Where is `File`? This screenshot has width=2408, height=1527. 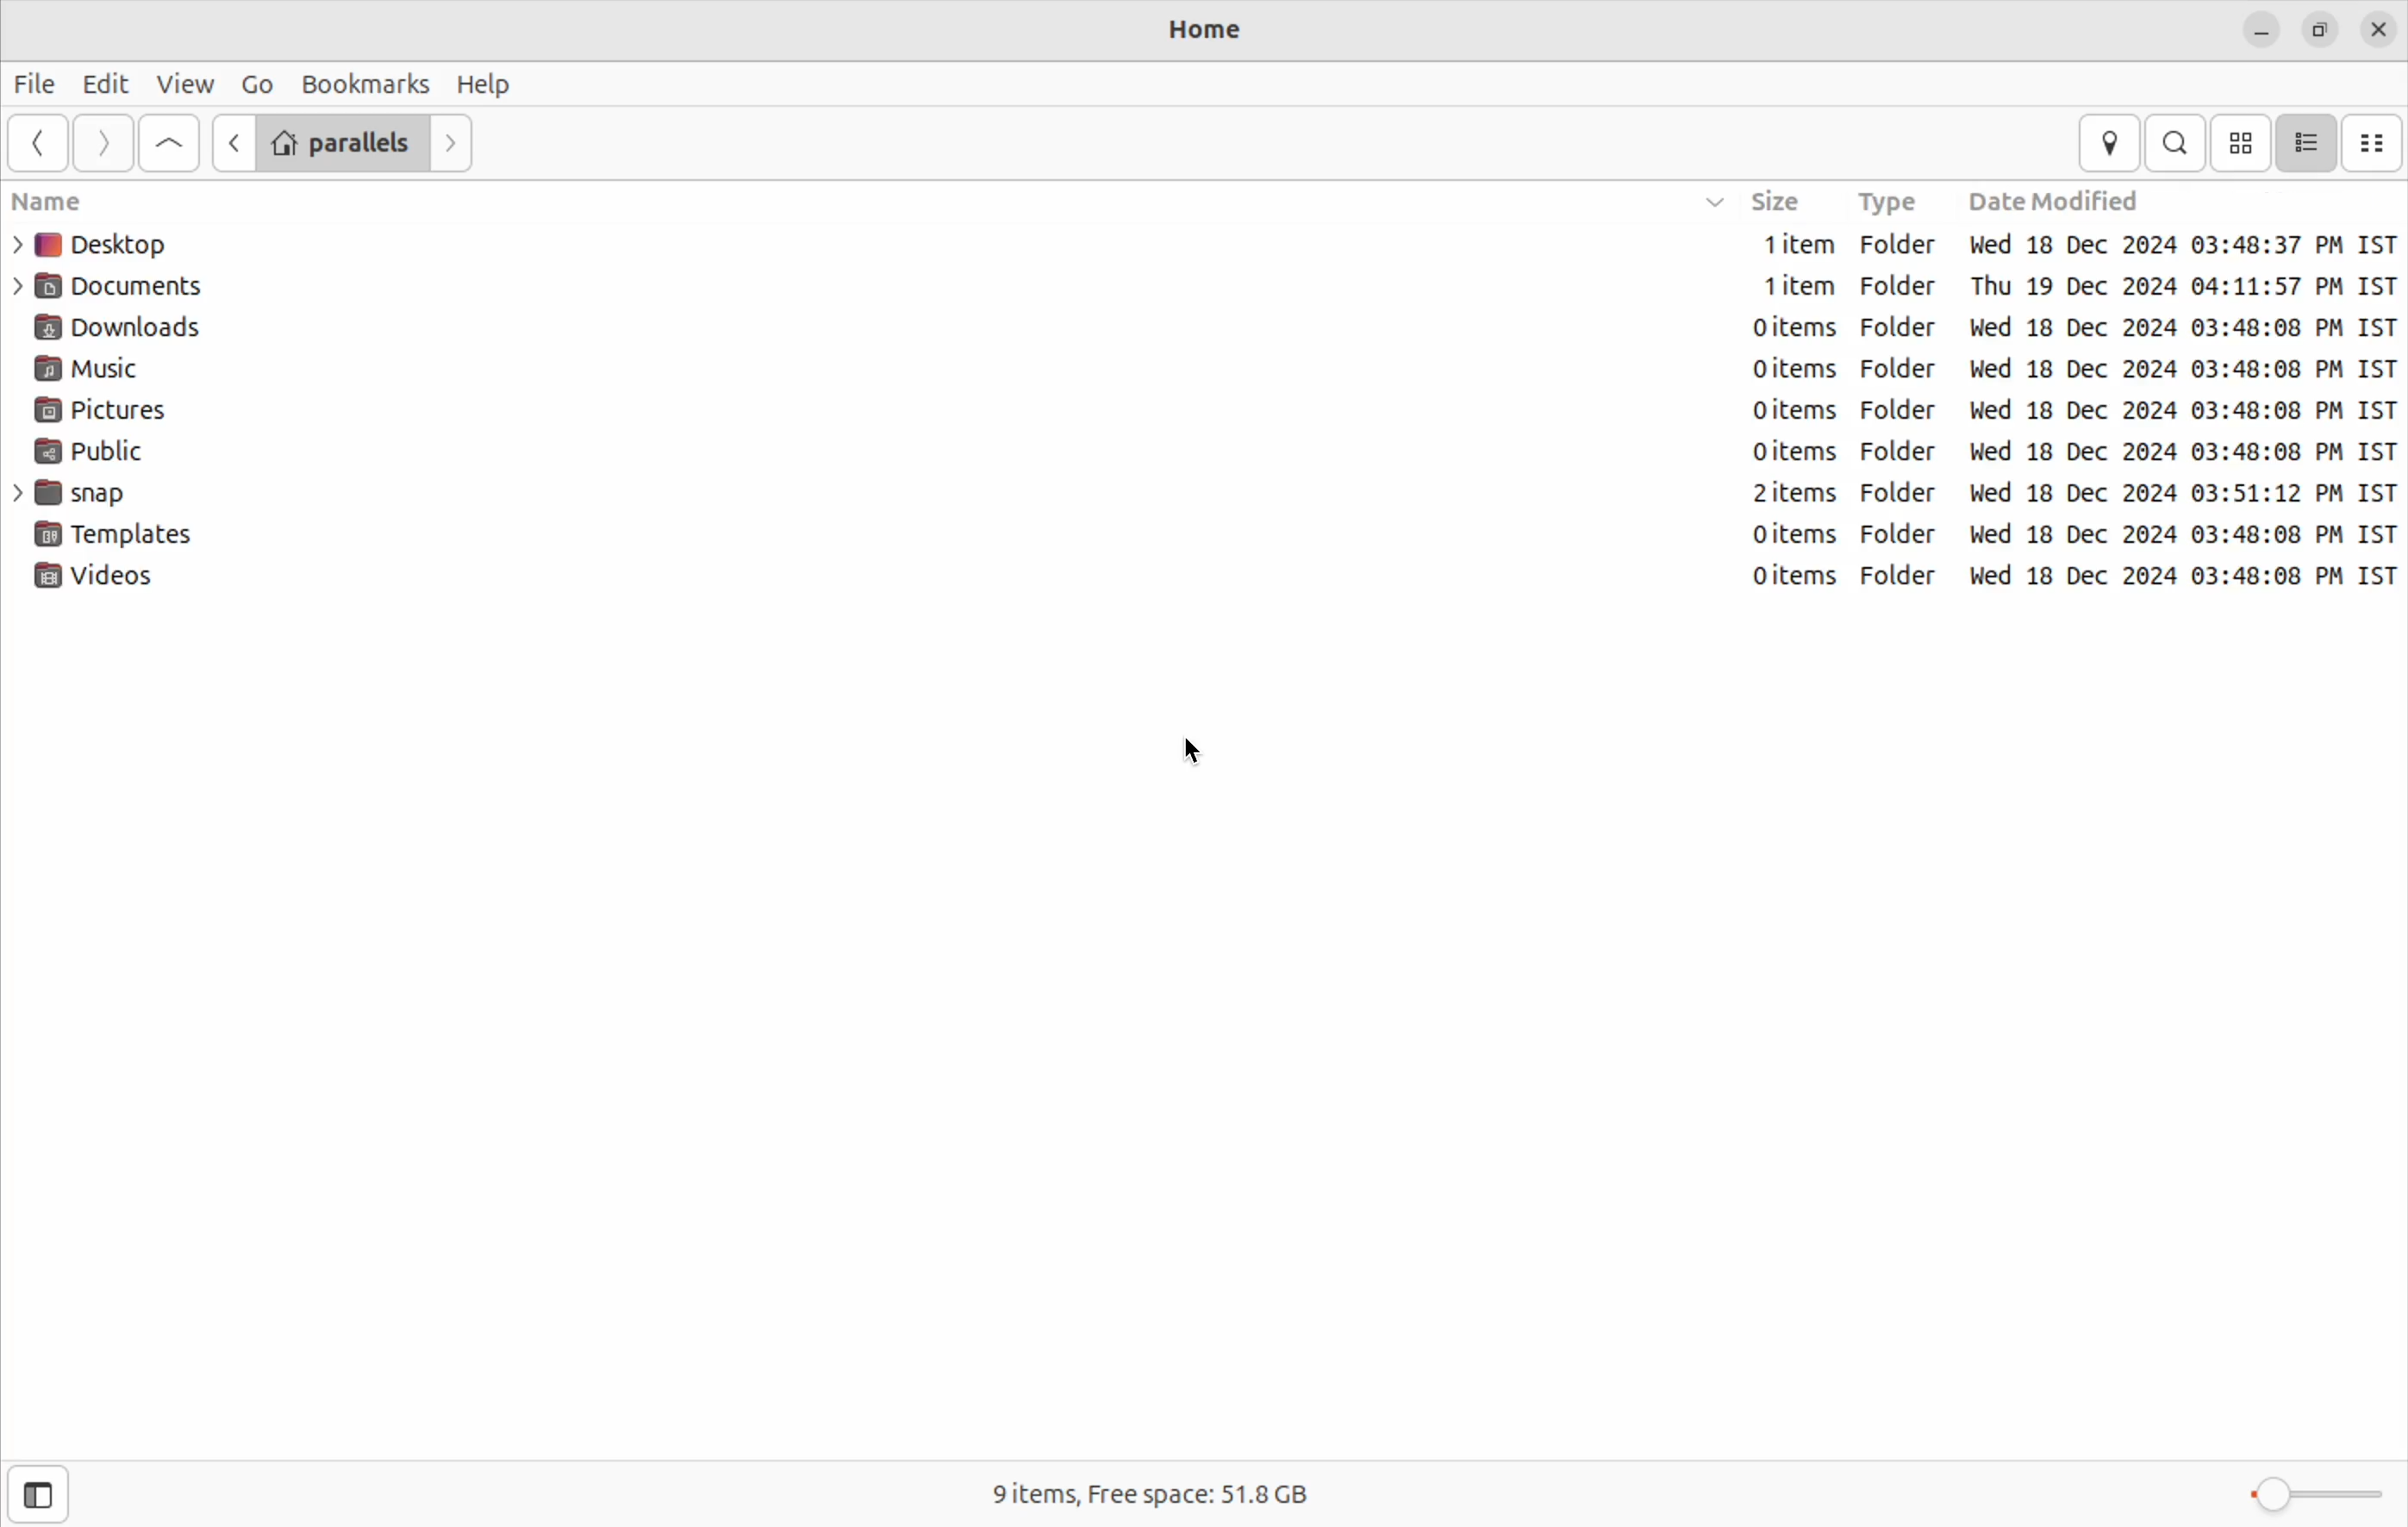
File is located at coordinates (35, 84).